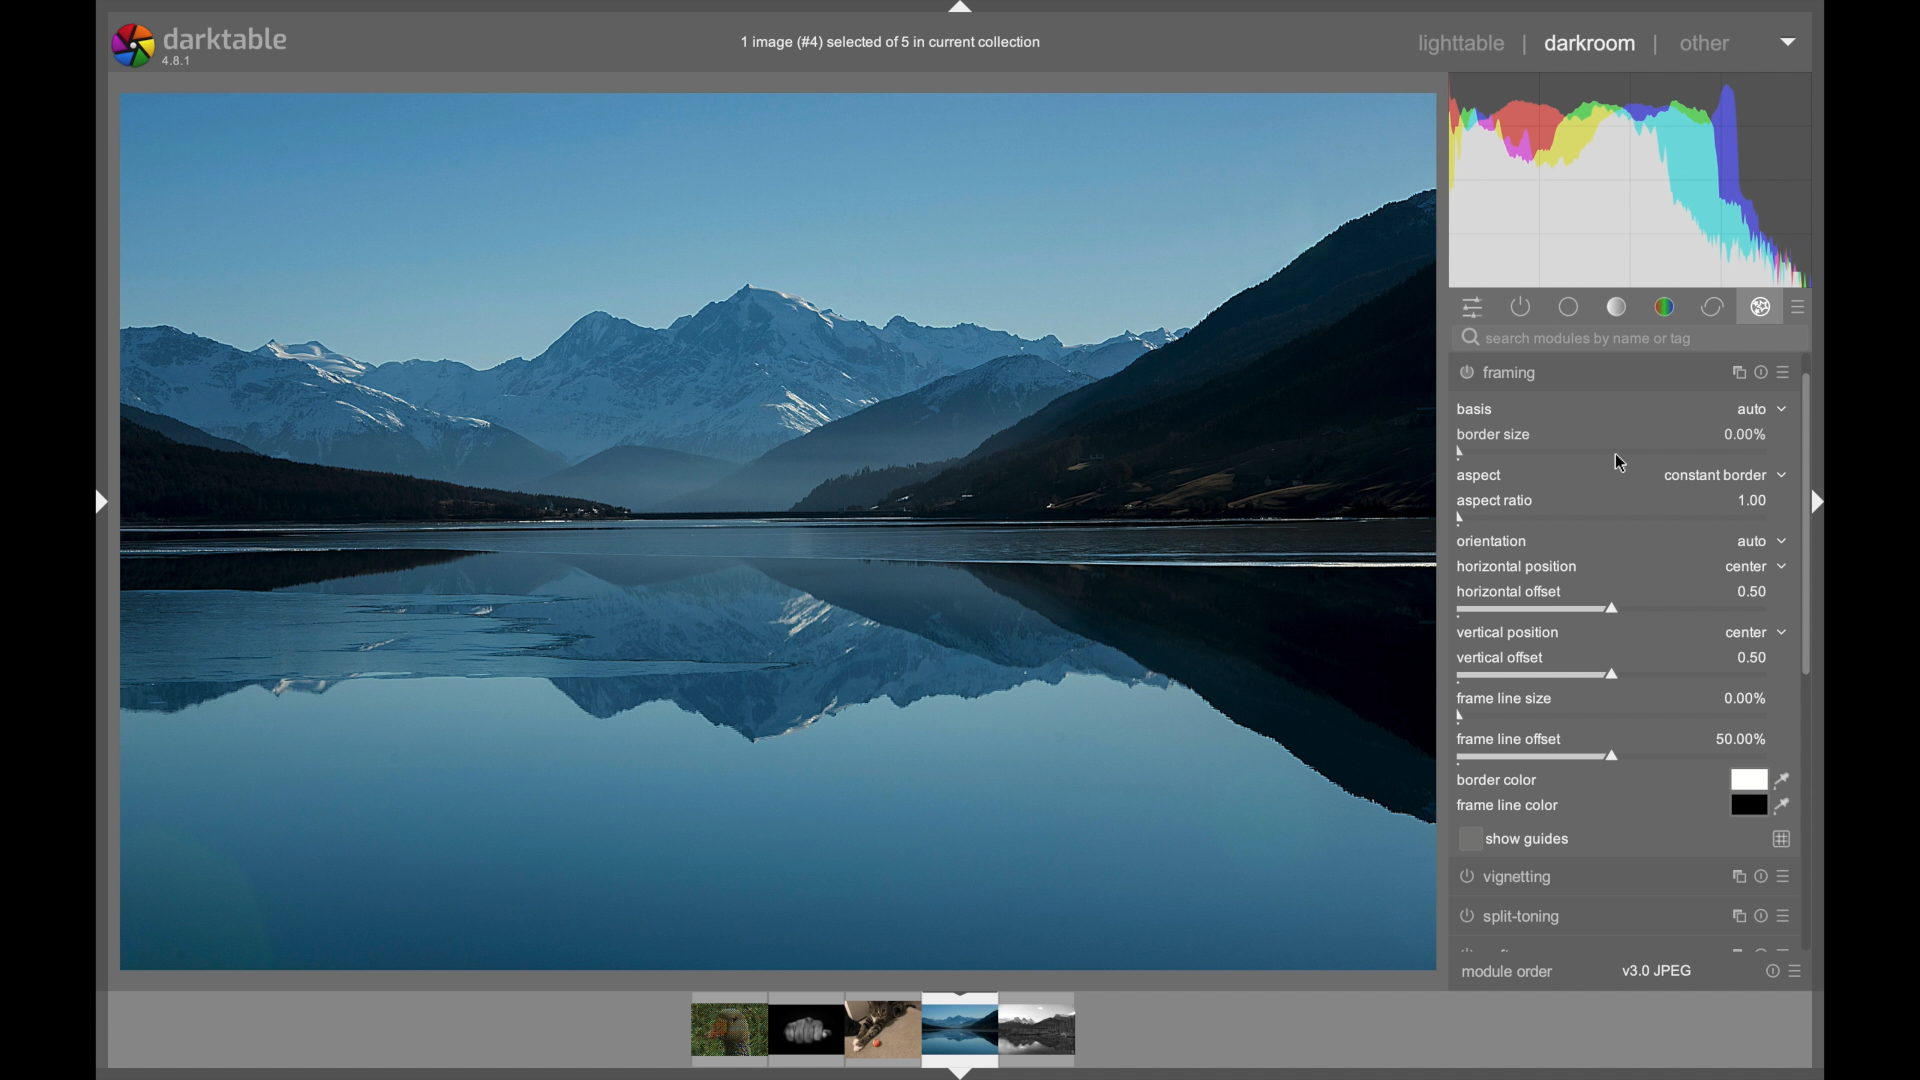 The width and height of the screenshot is (1920, 1080). I want to click on darkroom, so click(1591, 43).